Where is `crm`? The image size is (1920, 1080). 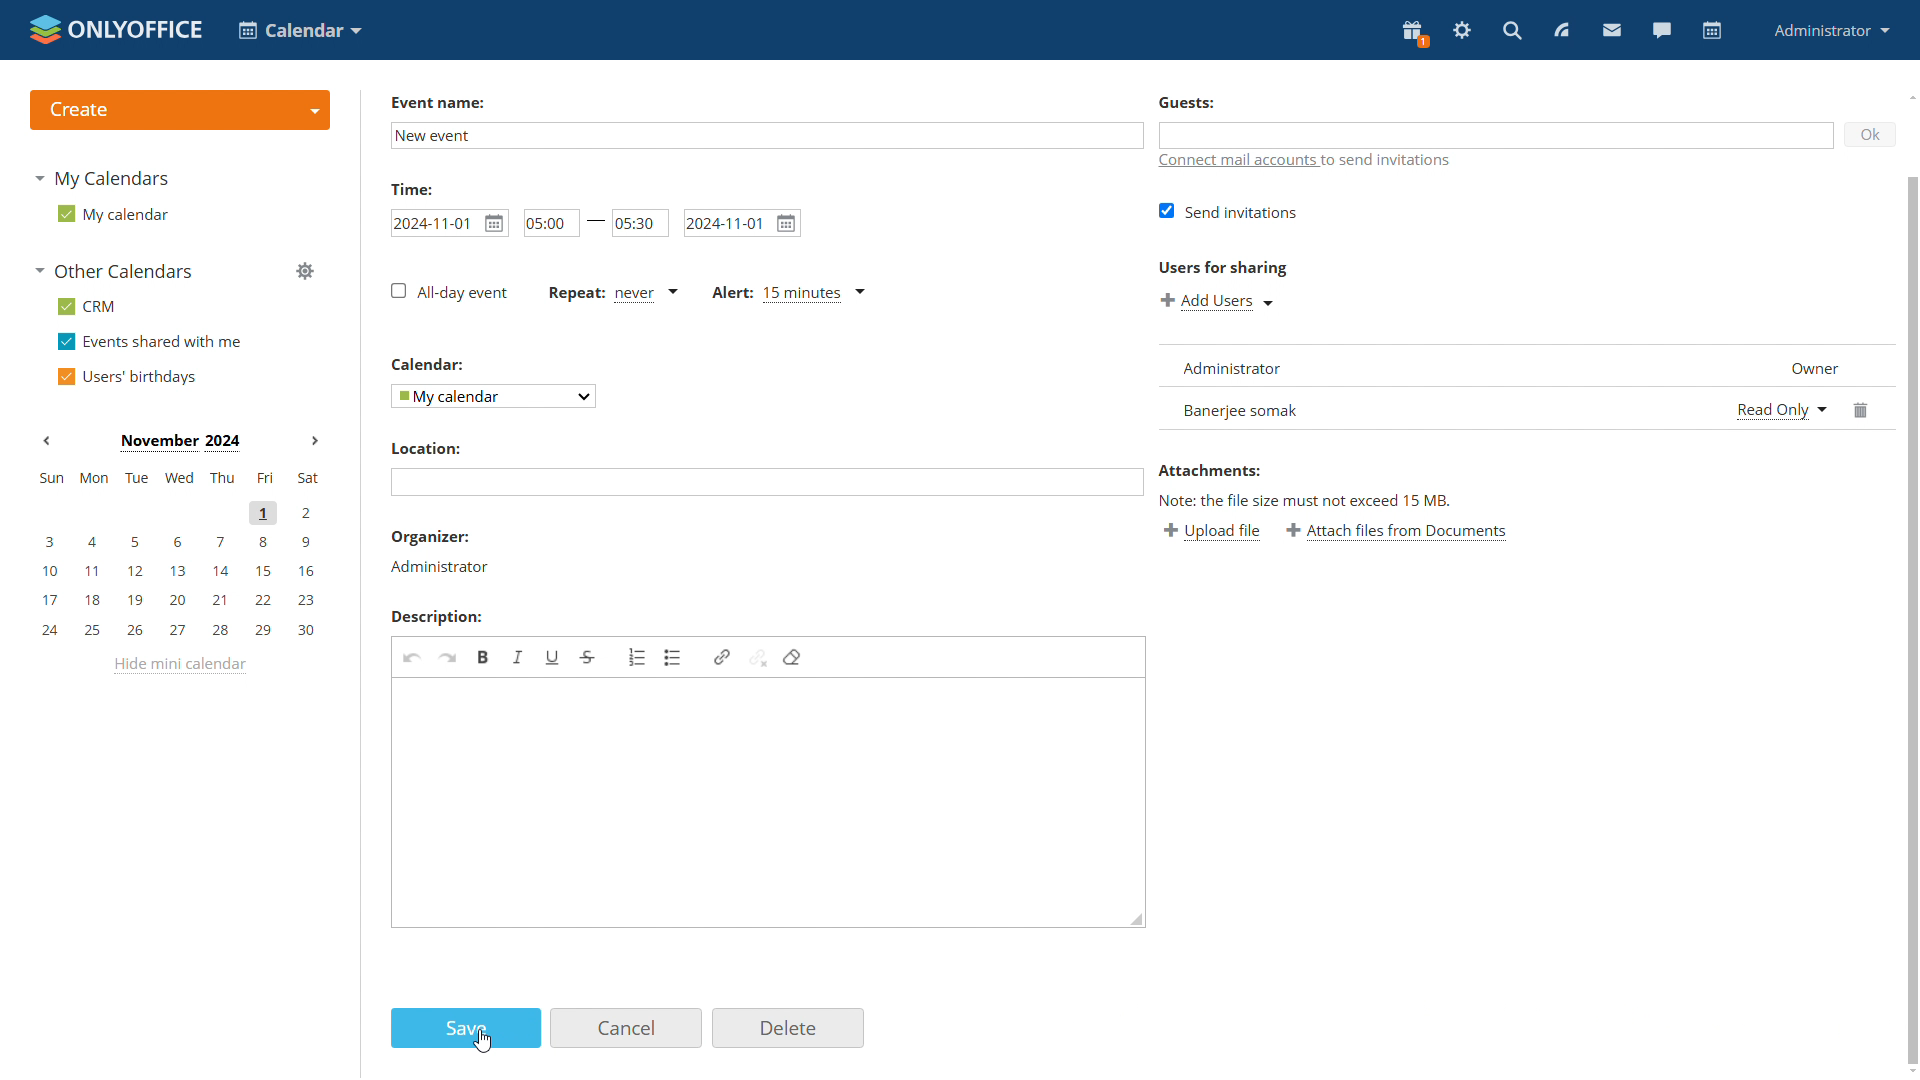
crm is located at coordinates (92, 308).